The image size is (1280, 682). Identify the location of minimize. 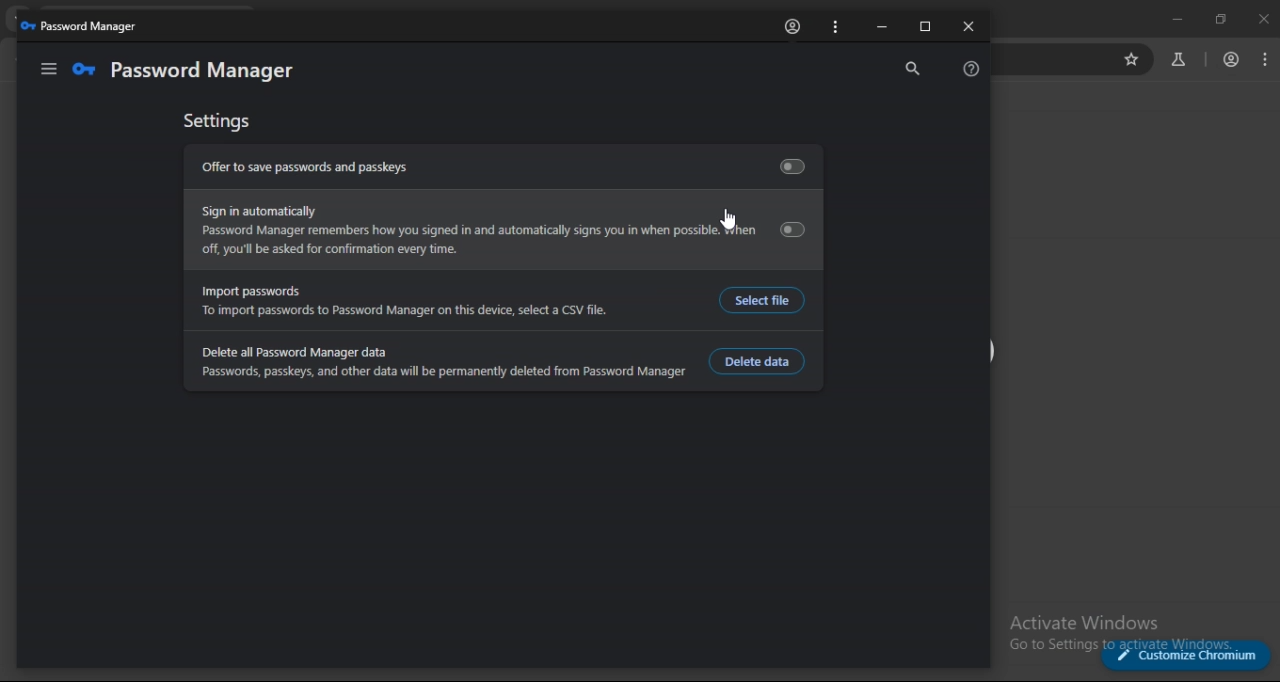
(1175, 19).